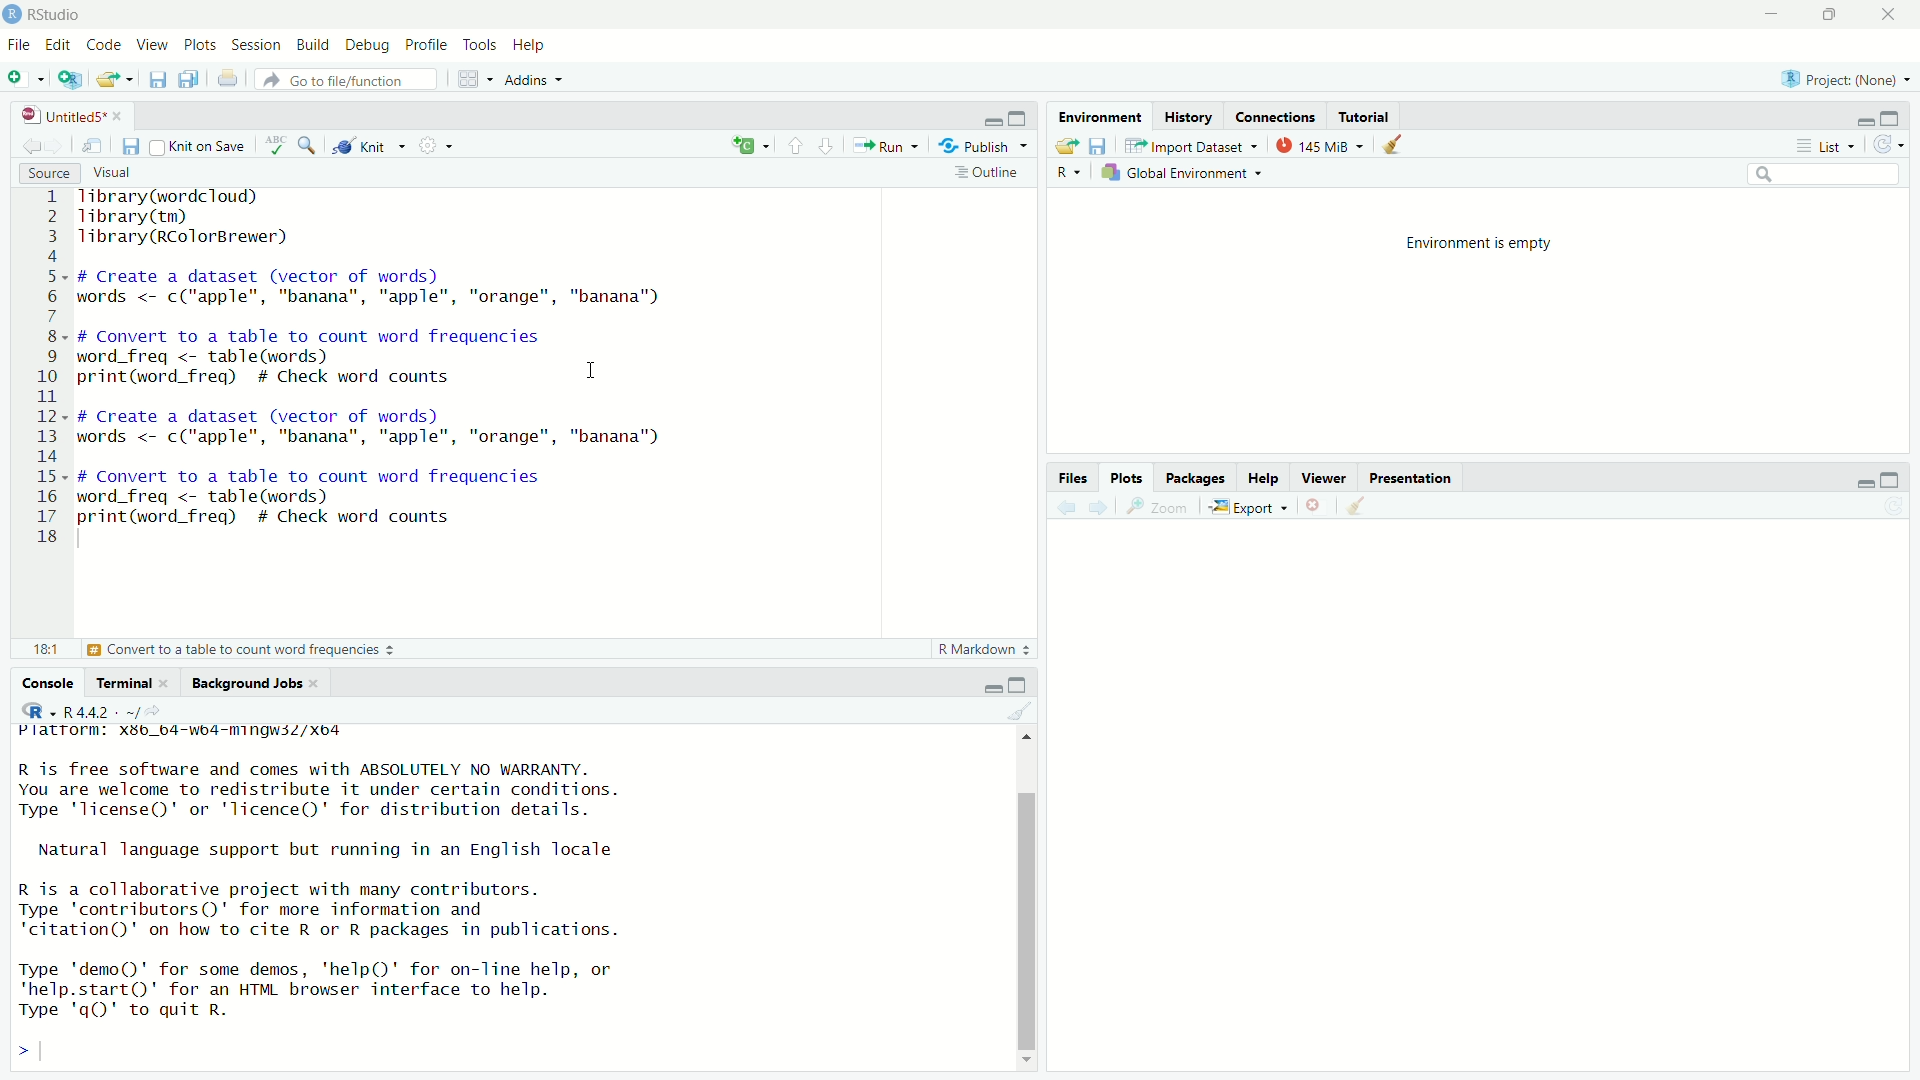  I want to click on Maximize, so click(1020, 684).